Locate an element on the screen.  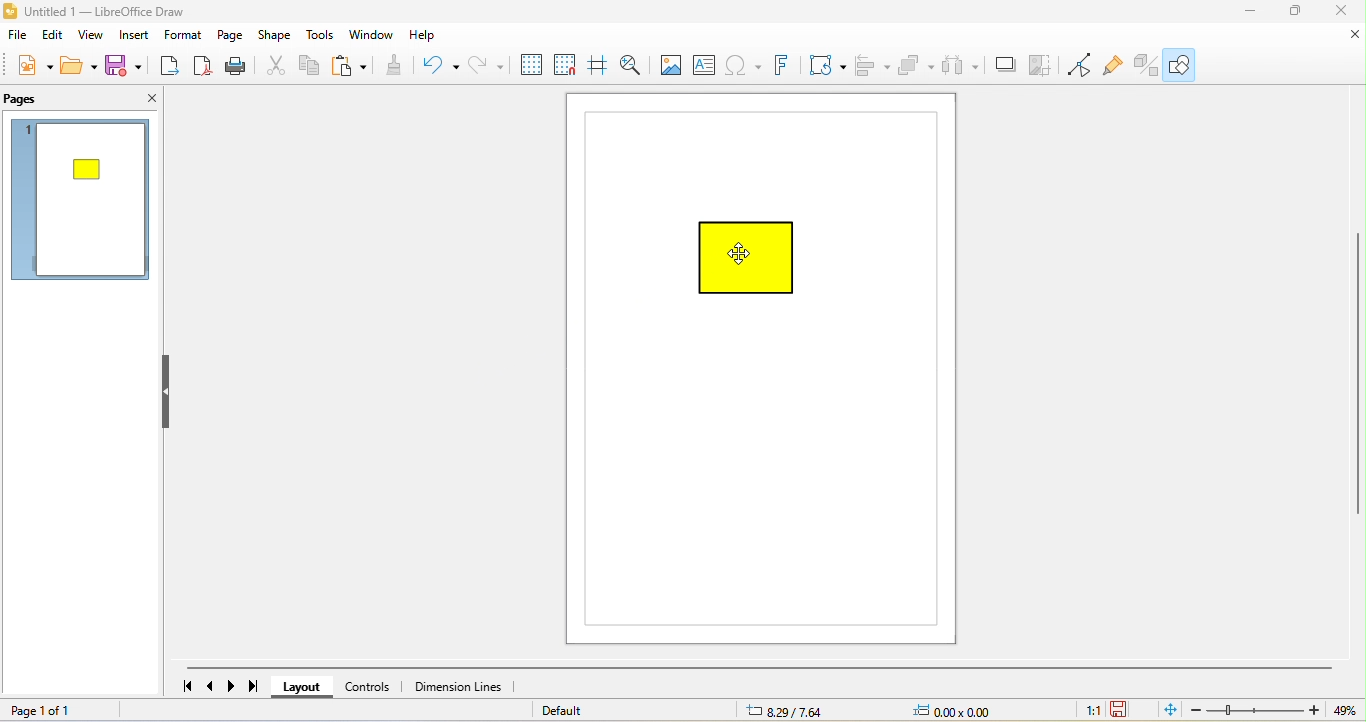
view is located at coordinates (93, 35).